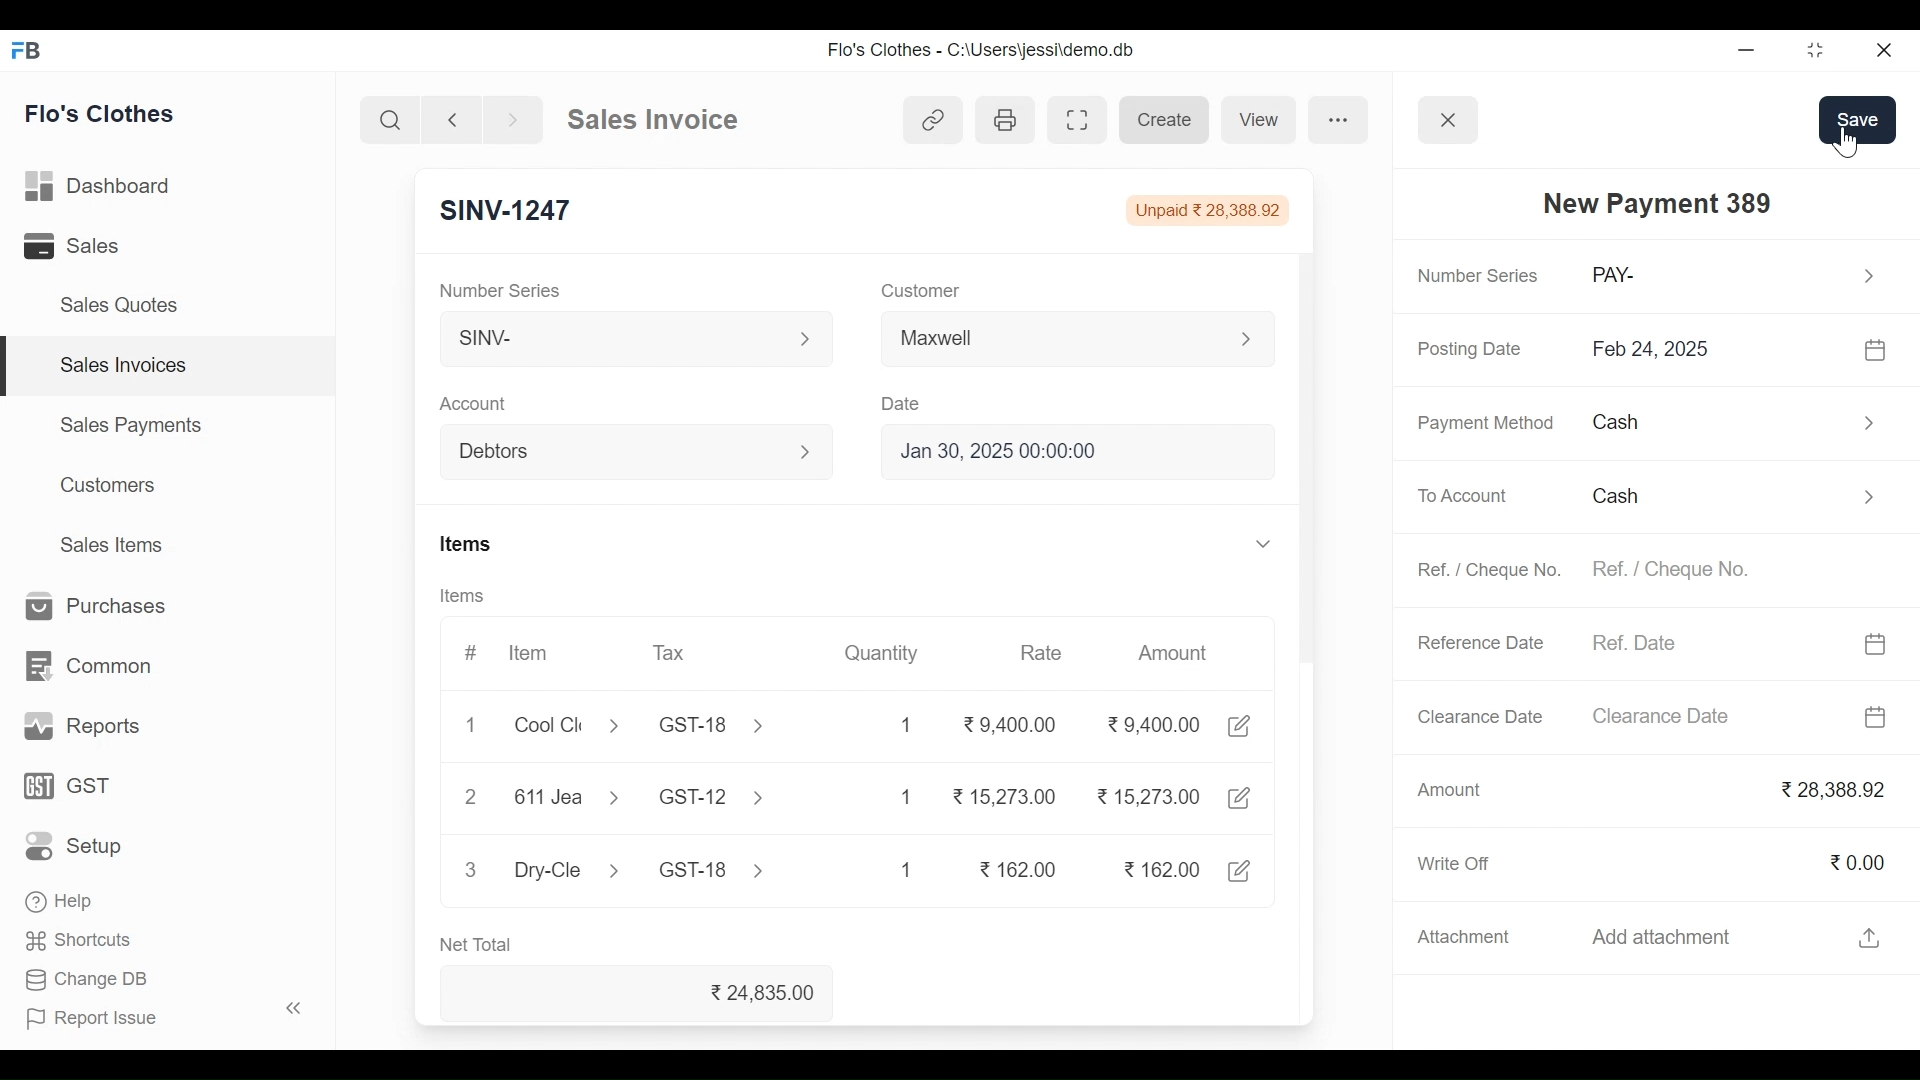 The height and width of the screenshot is (1080, 1920). What do you see at coordinates (1455, 791) in the screenshot?
I see `Amount` at bounding box center [1455, 791].